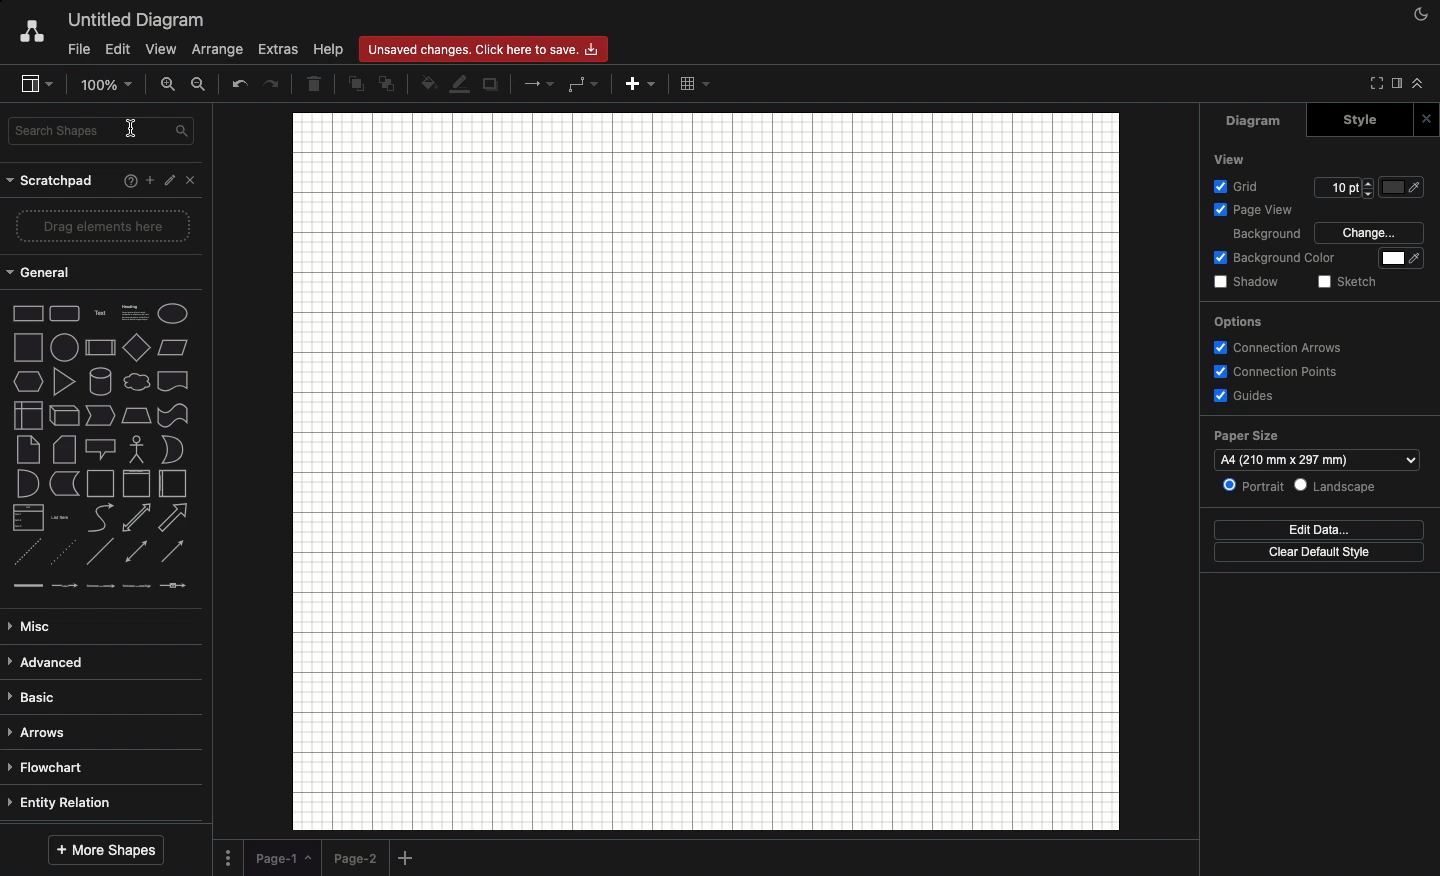 The image size is (1440, 876). What do you see at coordinates (105, 131) in the screenshot?
I see `Search shapes` at bounding box center [105, 131].